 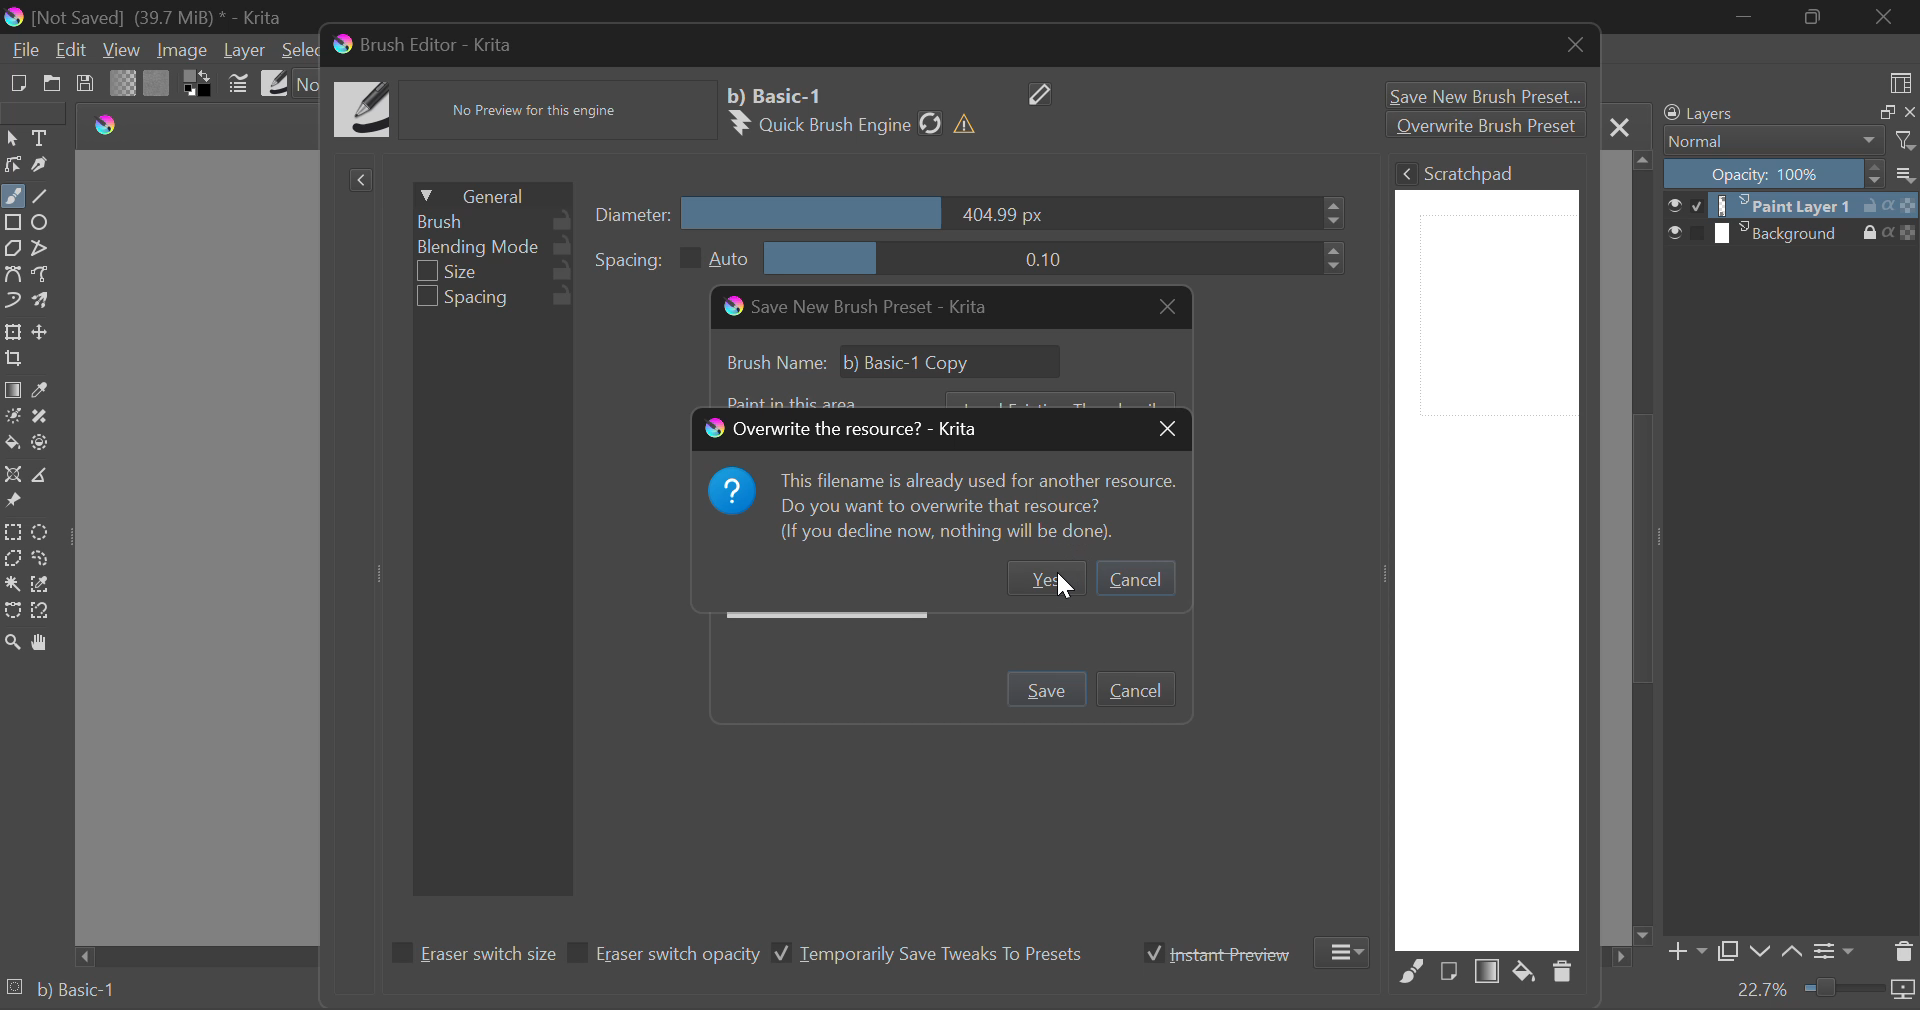 What do you see at coordinates (143, 17) in the screenshot?
I see `(Not Saved) (39,7 MB)* -Krita` at bounding box center [143, 17].